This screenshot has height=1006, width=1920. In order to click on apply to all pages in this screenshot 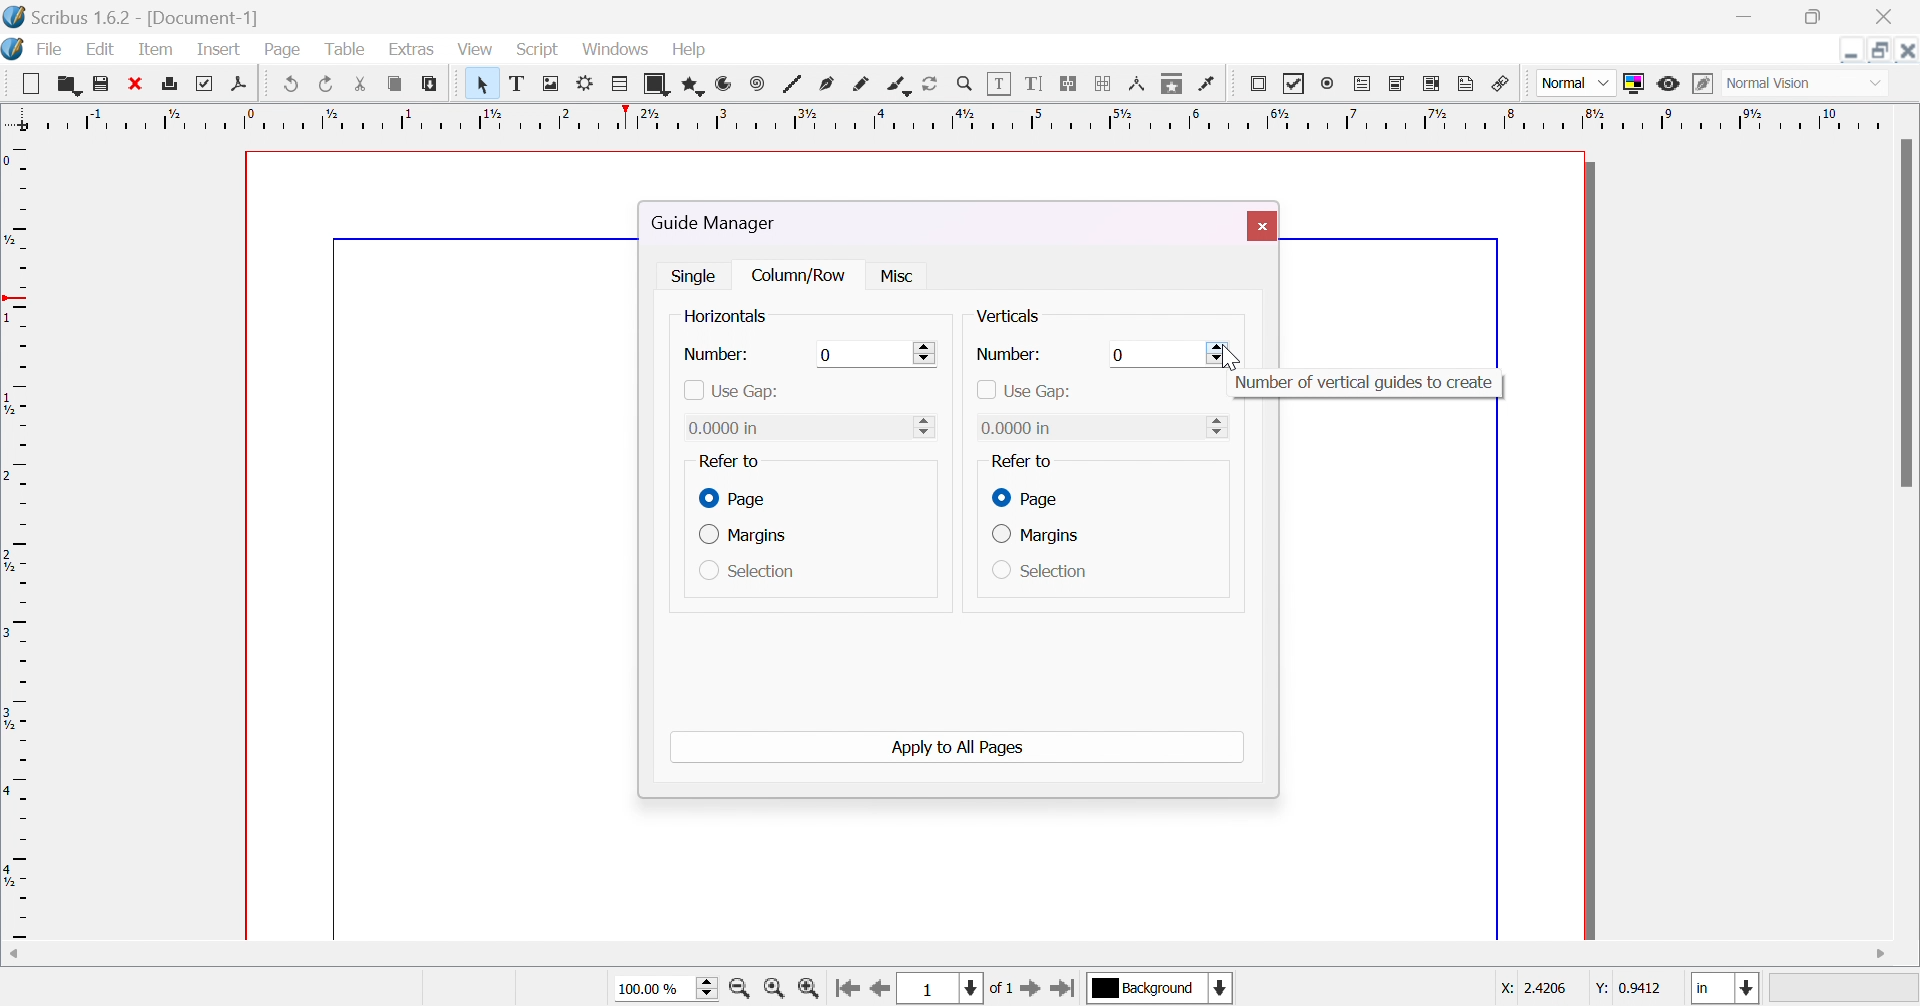, I will do `click(957, 748)`.